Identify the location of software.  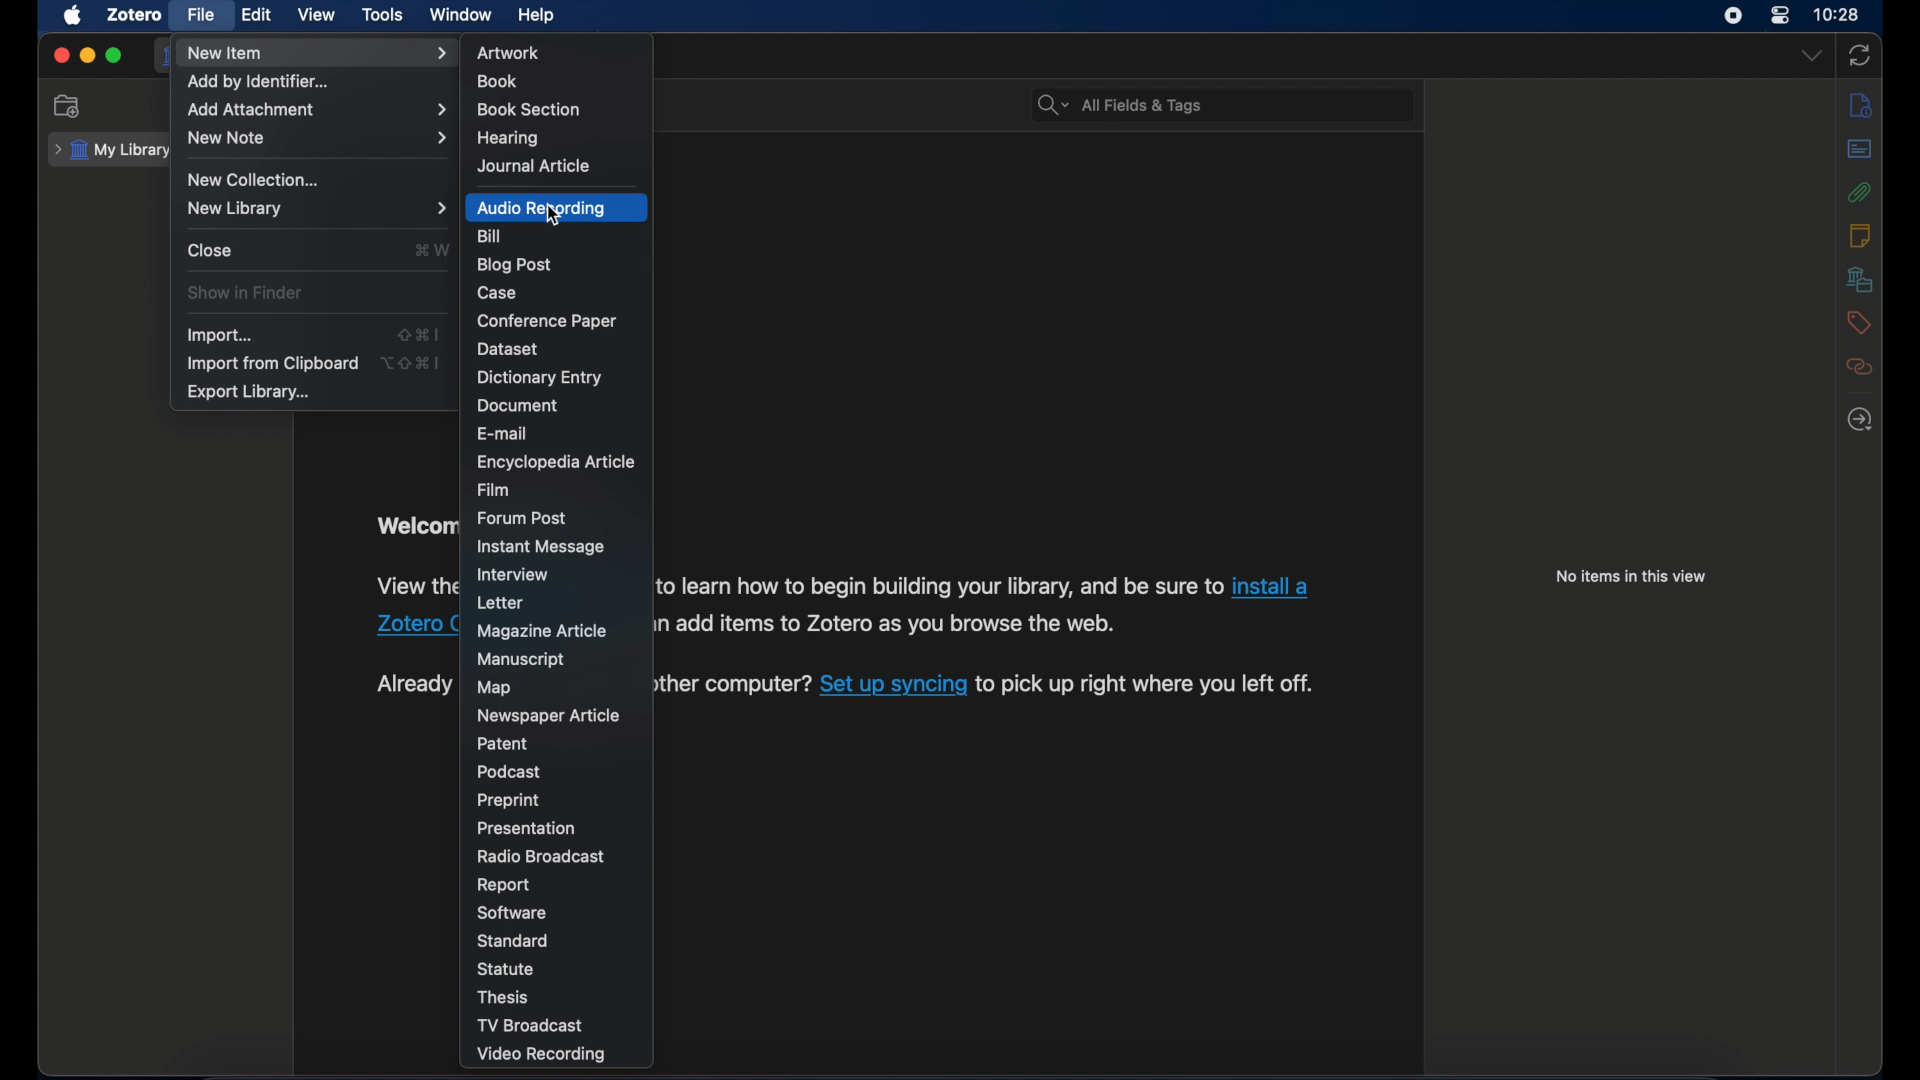
(510, 914).